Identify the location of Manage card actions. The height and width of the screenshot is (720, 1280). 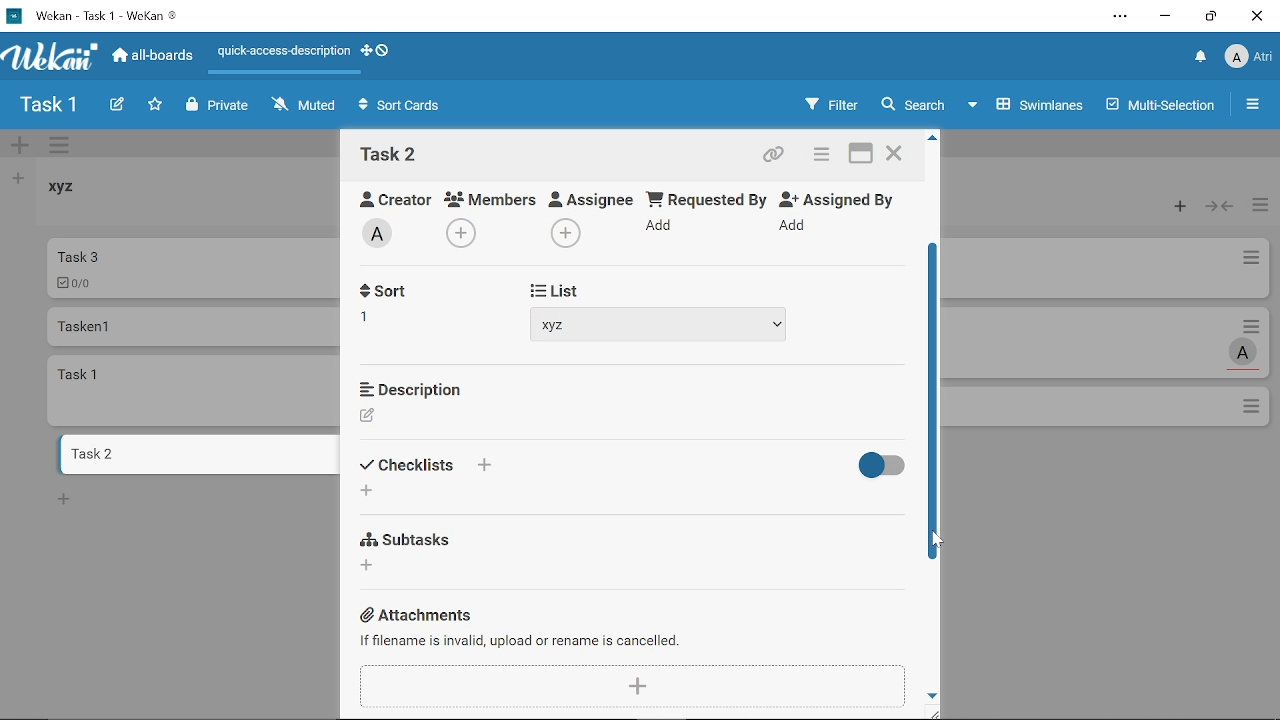
(1260, 207).